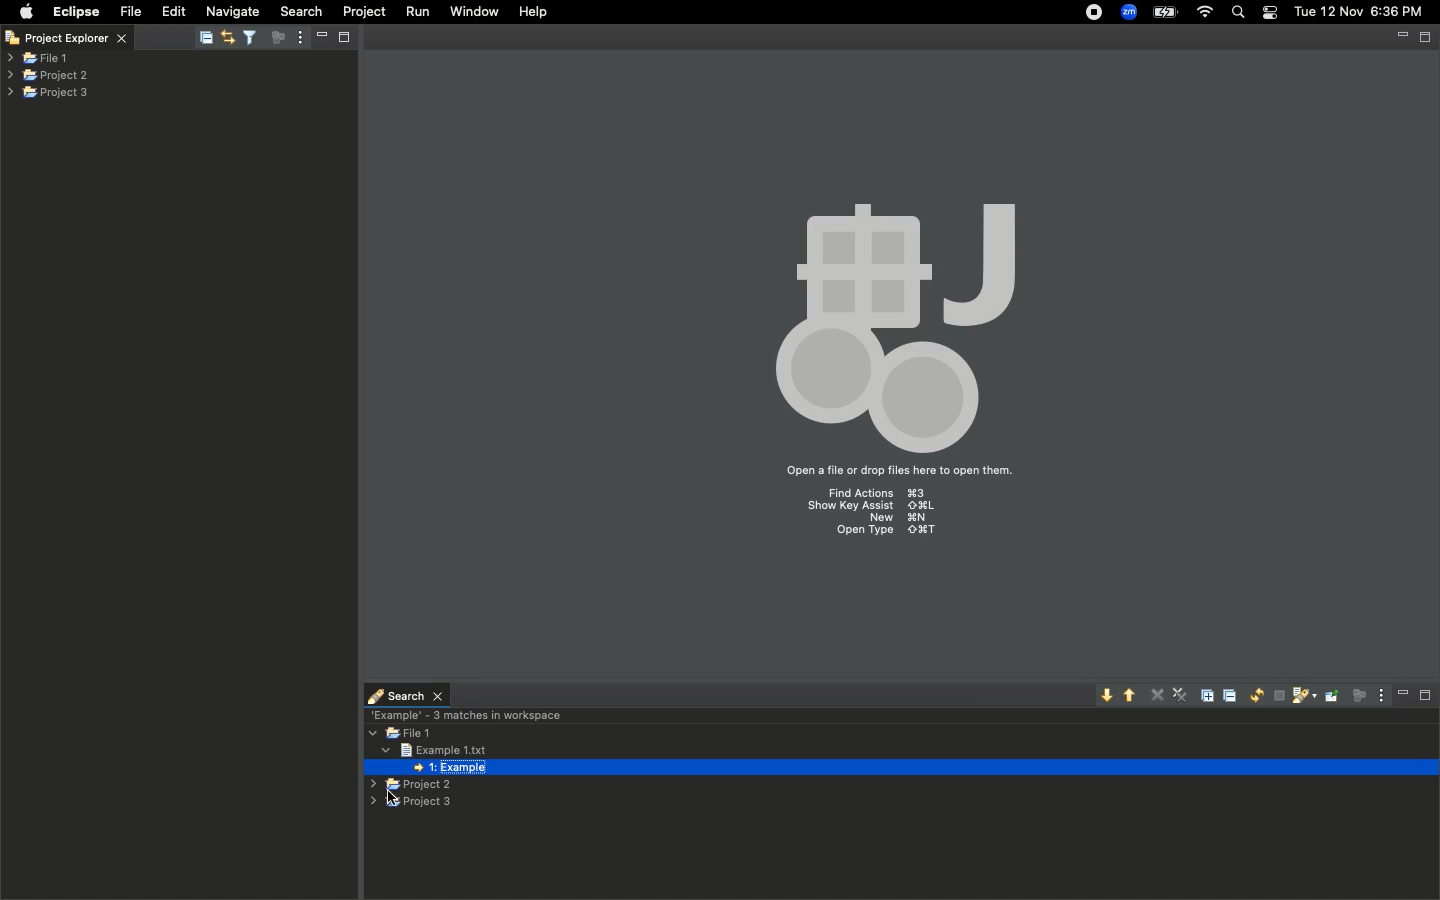  I want to click on Run, so click(419, 12).